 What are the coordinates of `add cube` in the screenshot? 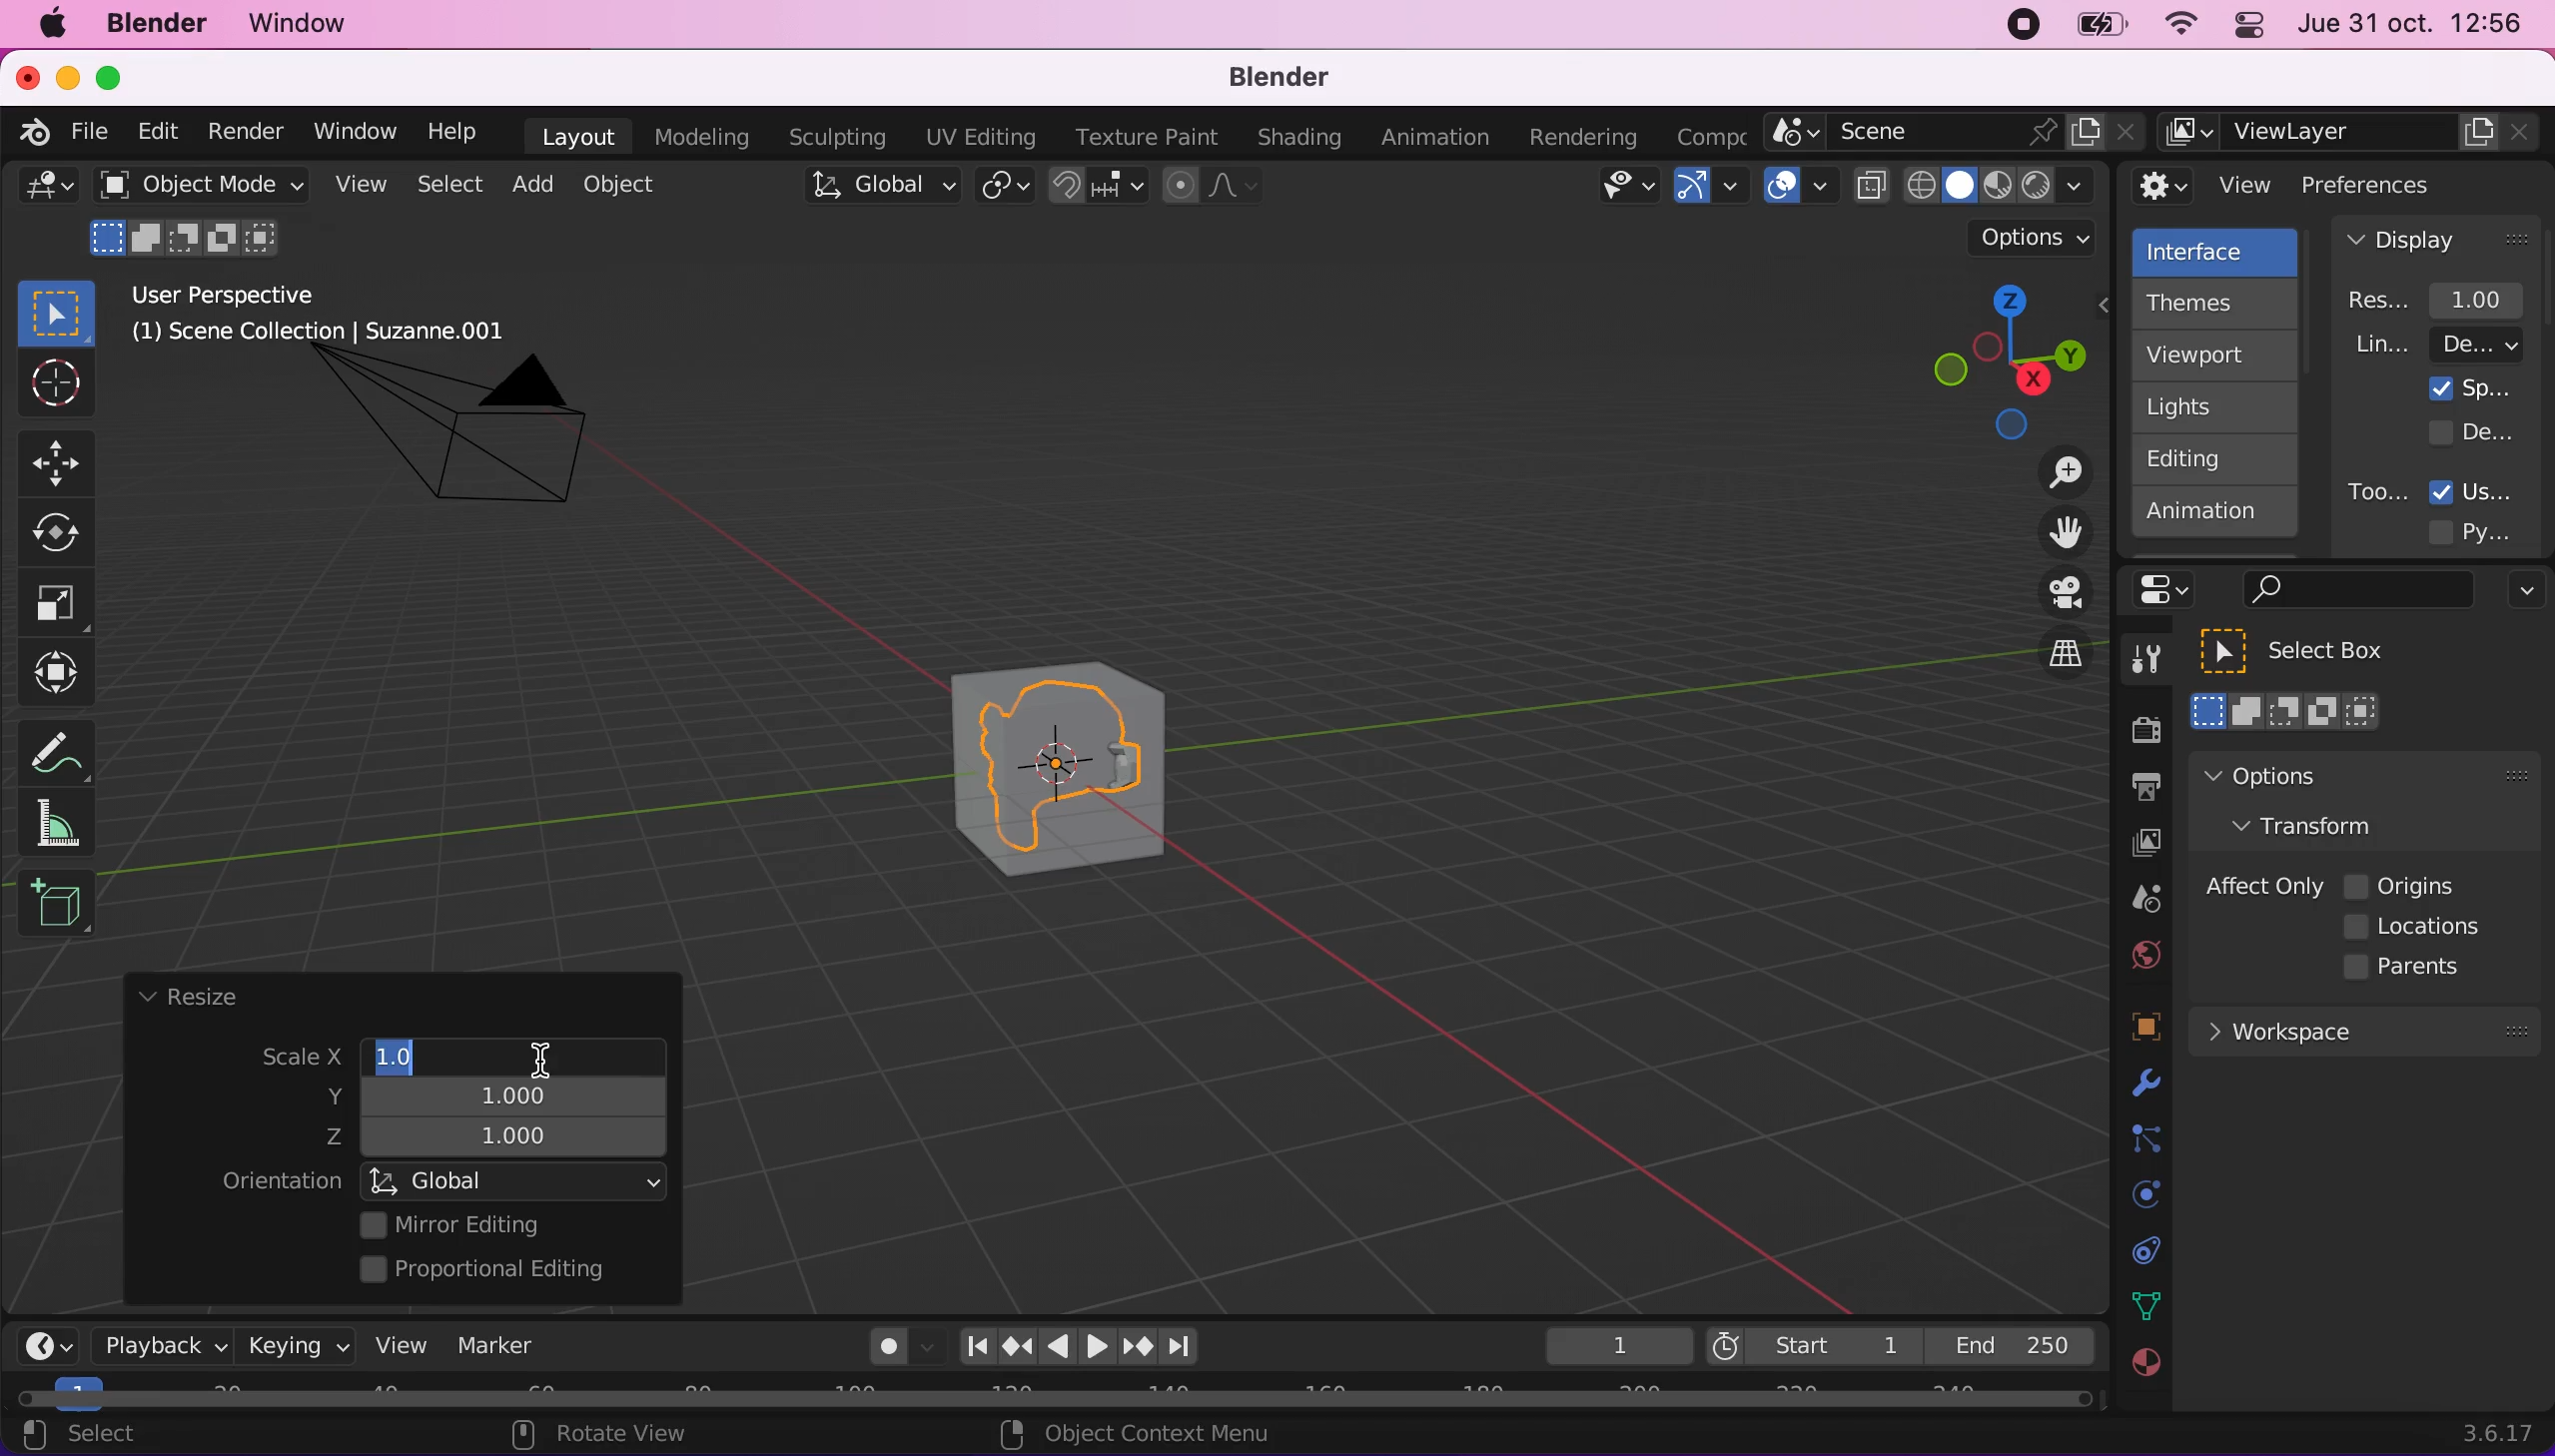 It's located at (56, 905).